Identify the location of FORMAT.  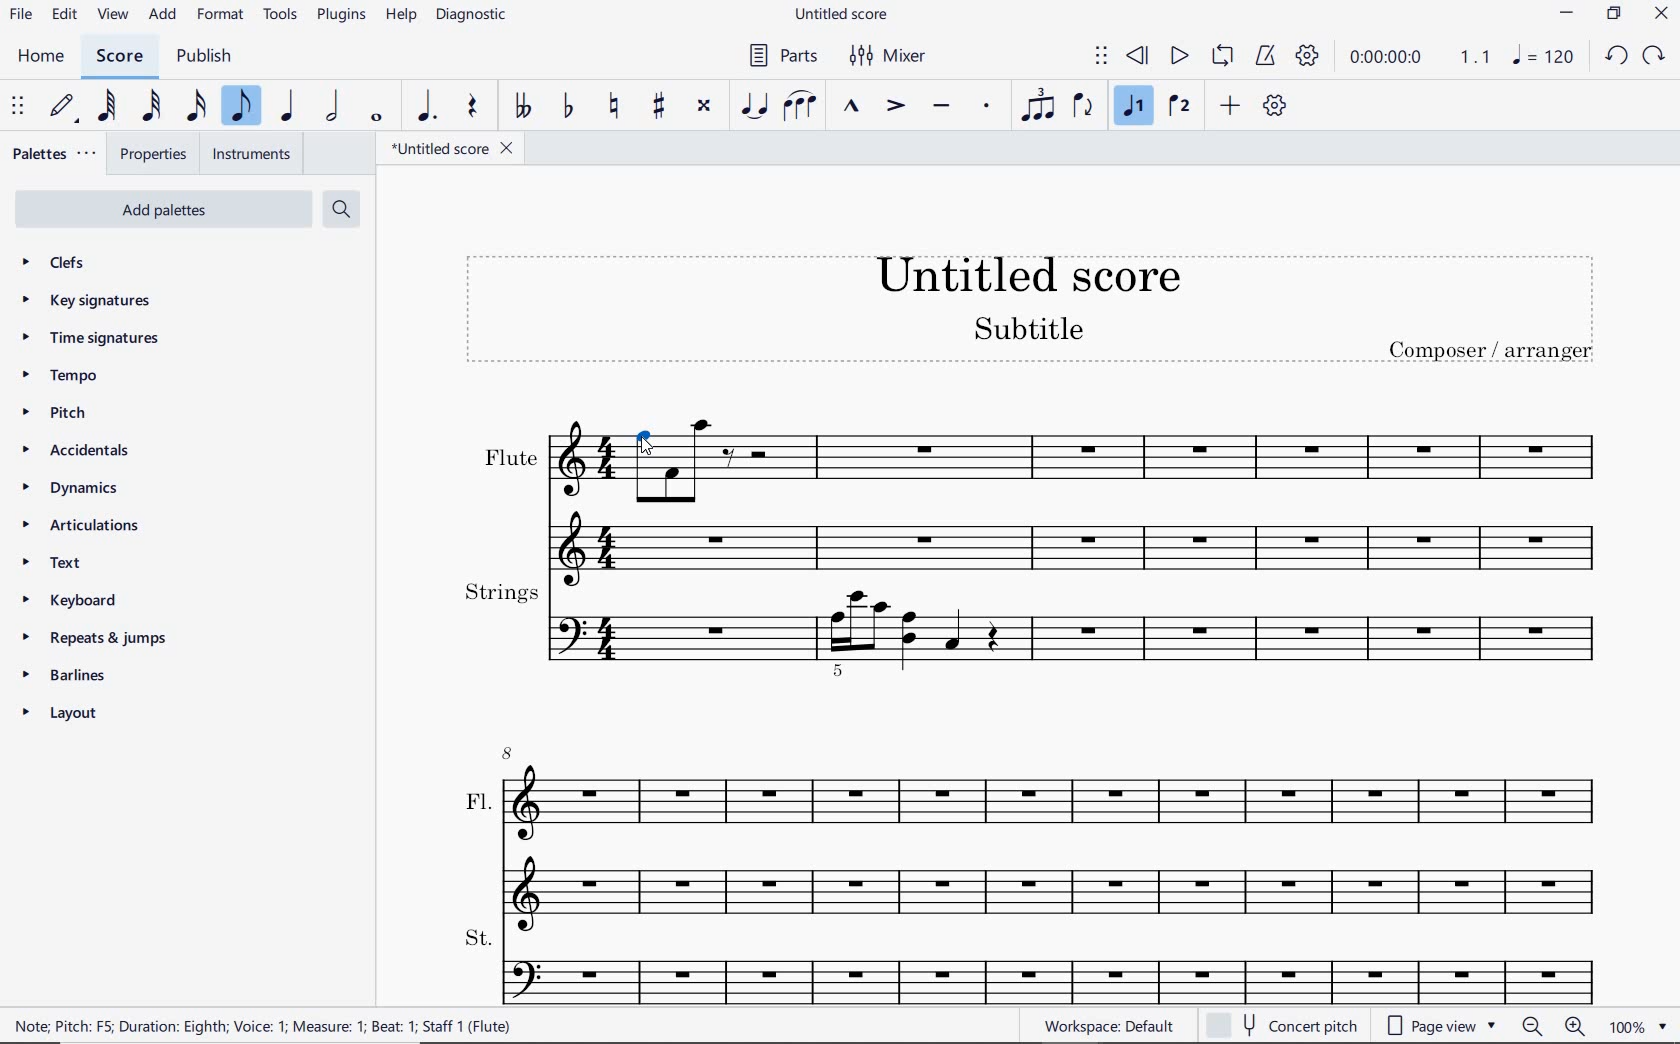
(224, 17).